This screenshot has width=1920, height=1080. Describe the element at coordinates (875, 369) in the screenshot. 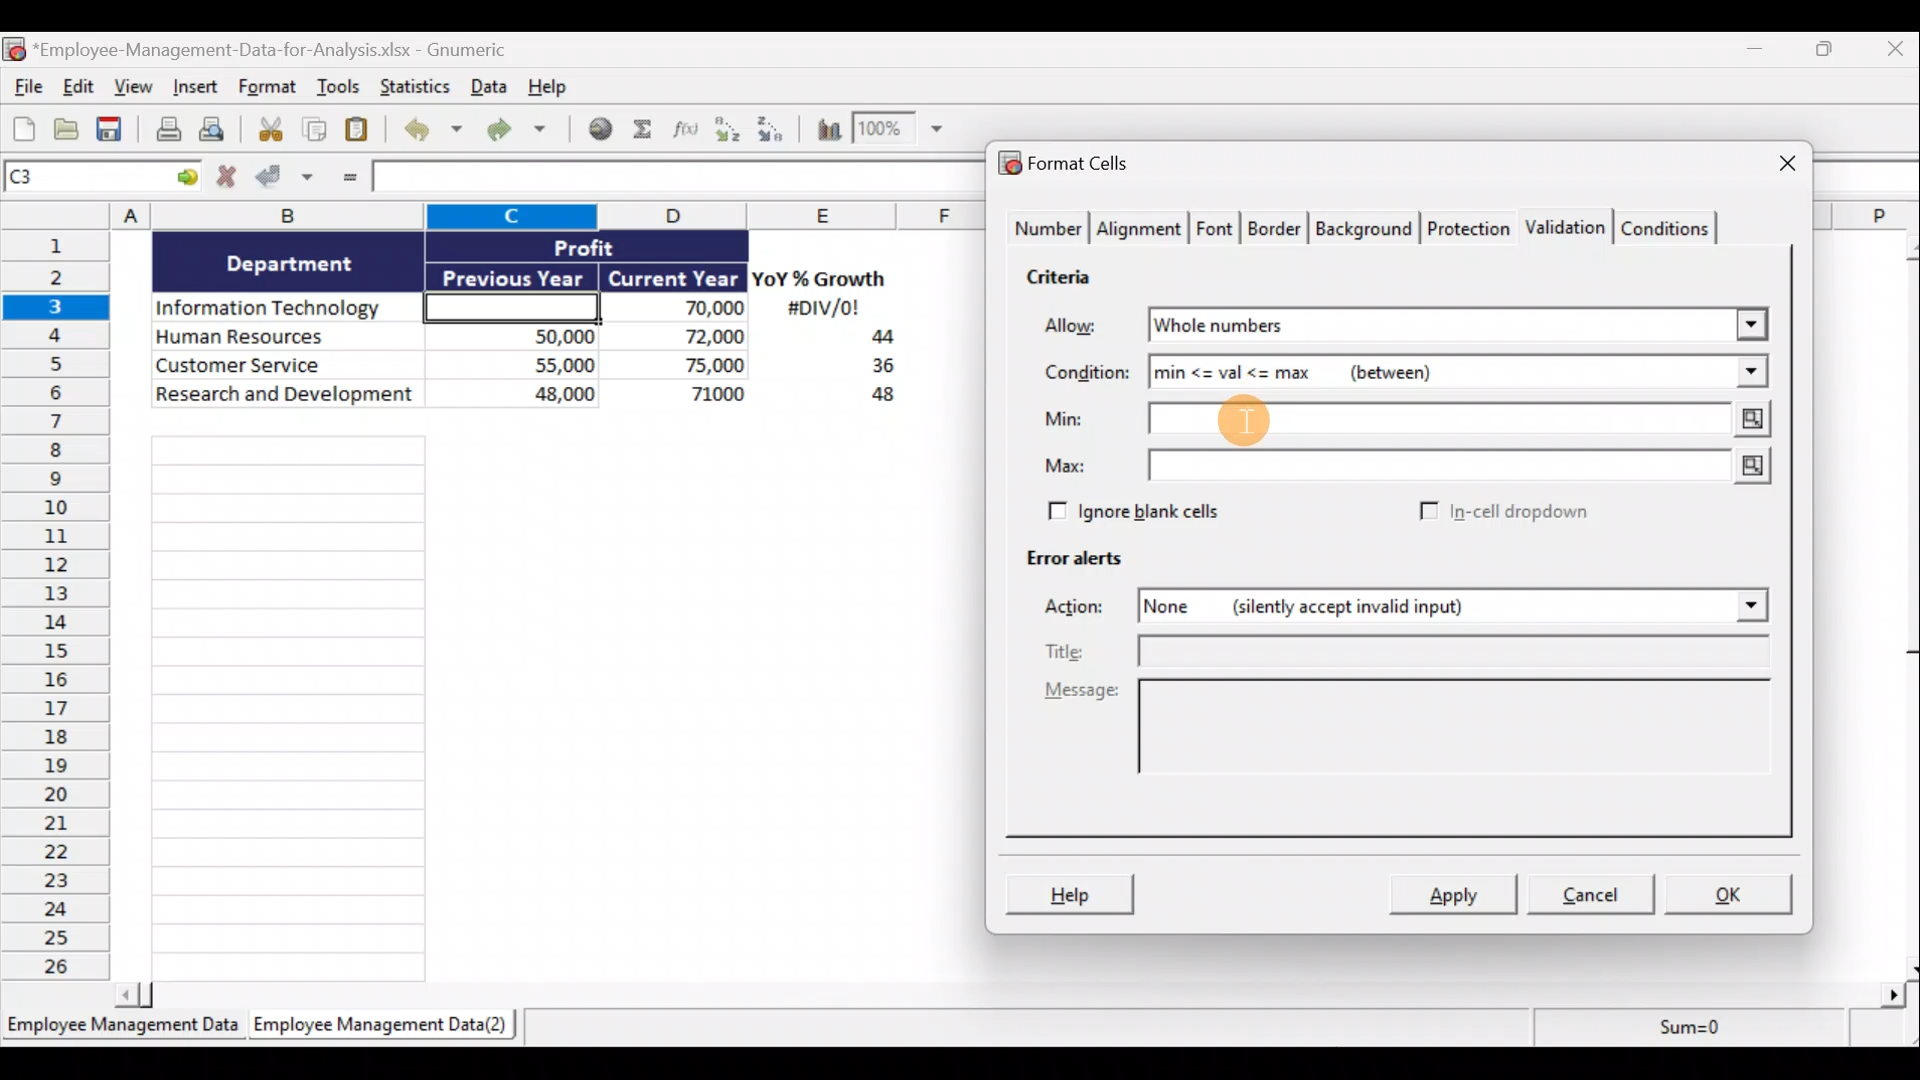

I see `36` at that location.